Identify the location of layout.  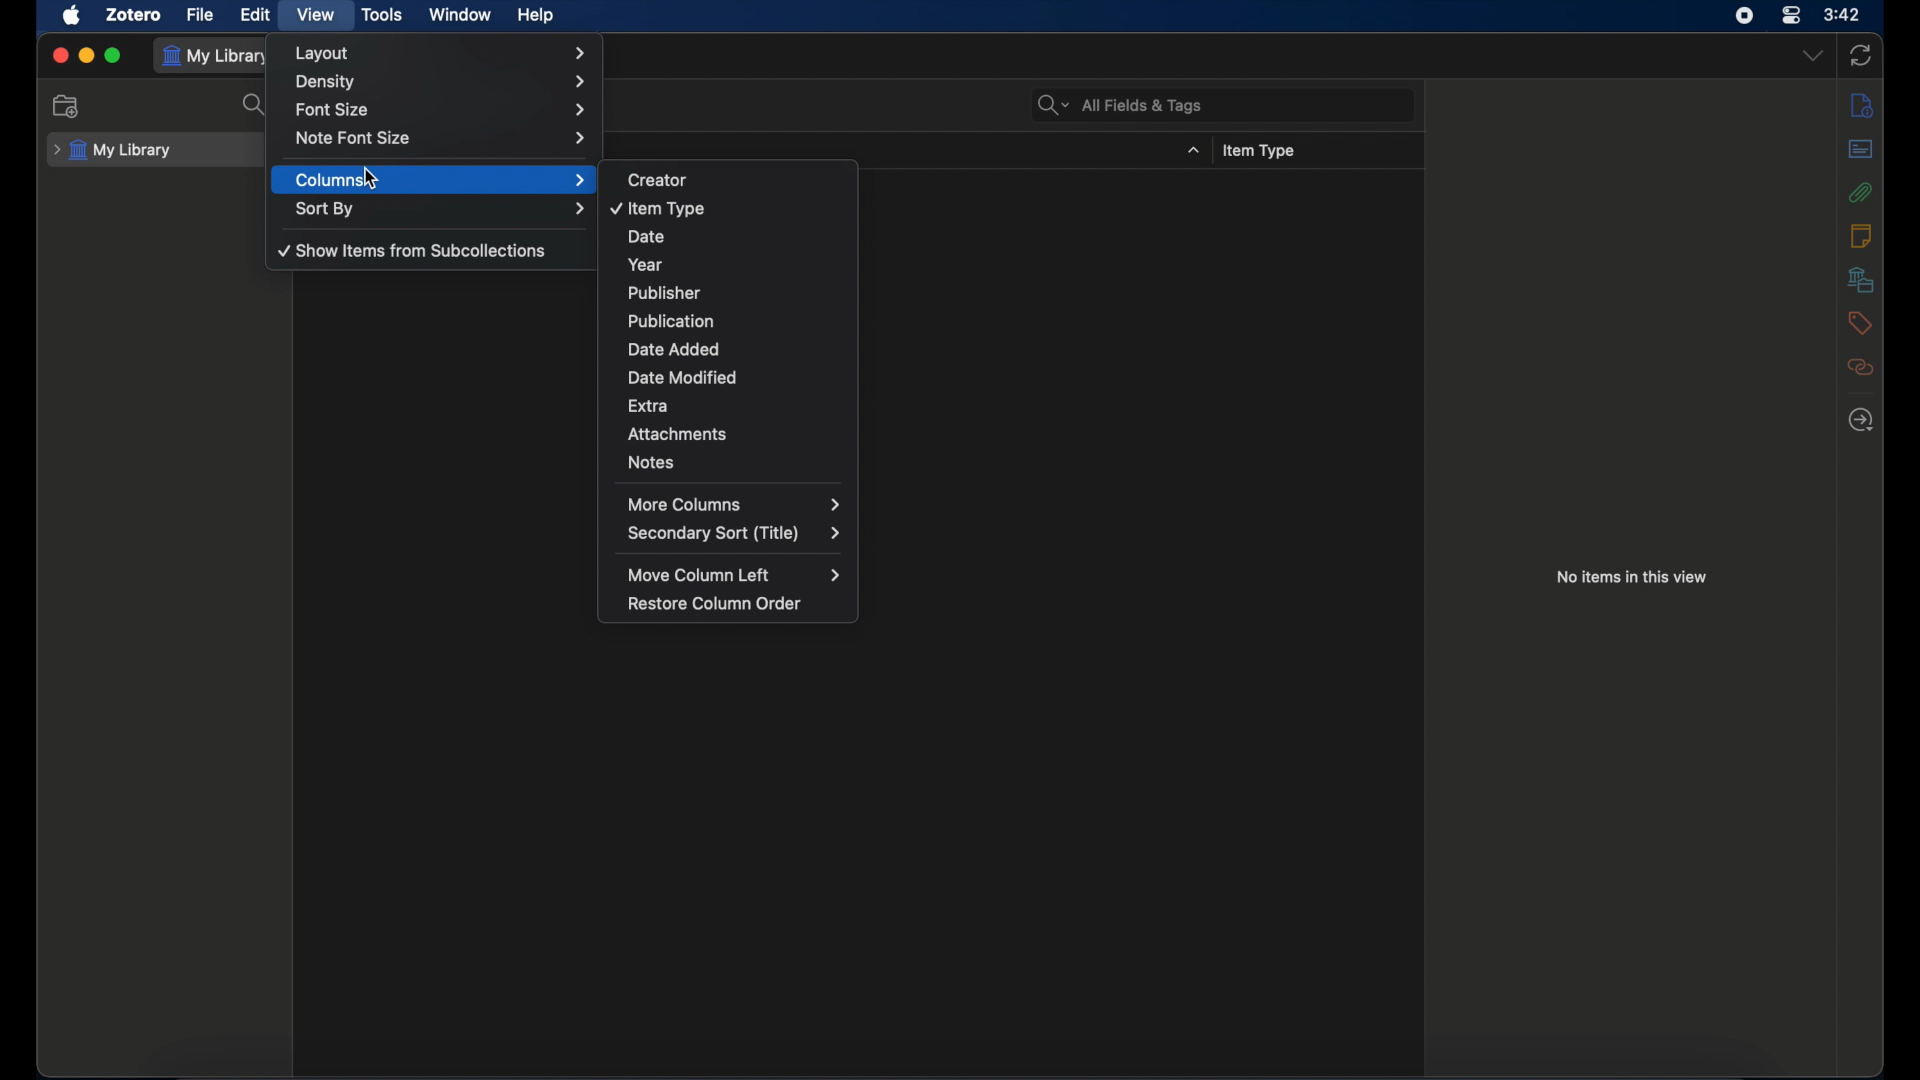
(440, 53).